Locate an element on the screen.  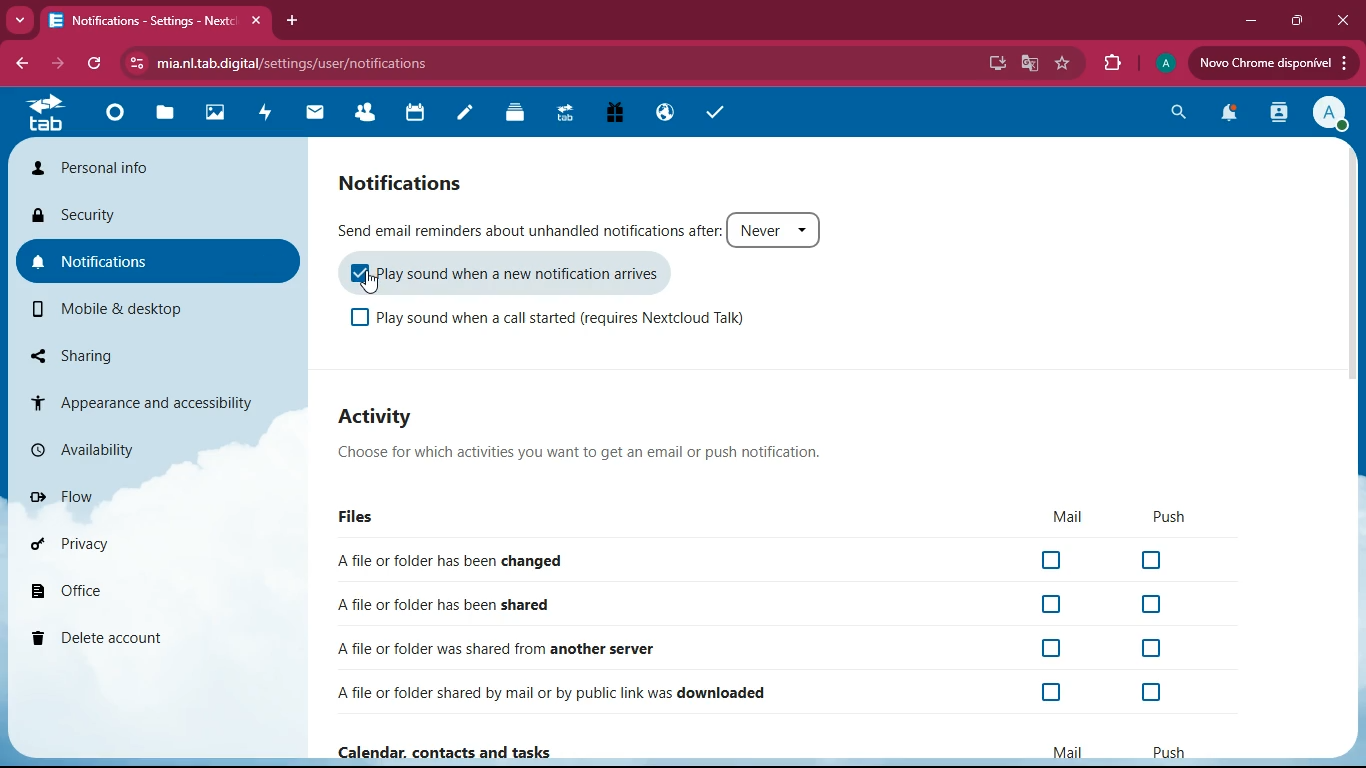
appearance is located at coordinates (152, 398).